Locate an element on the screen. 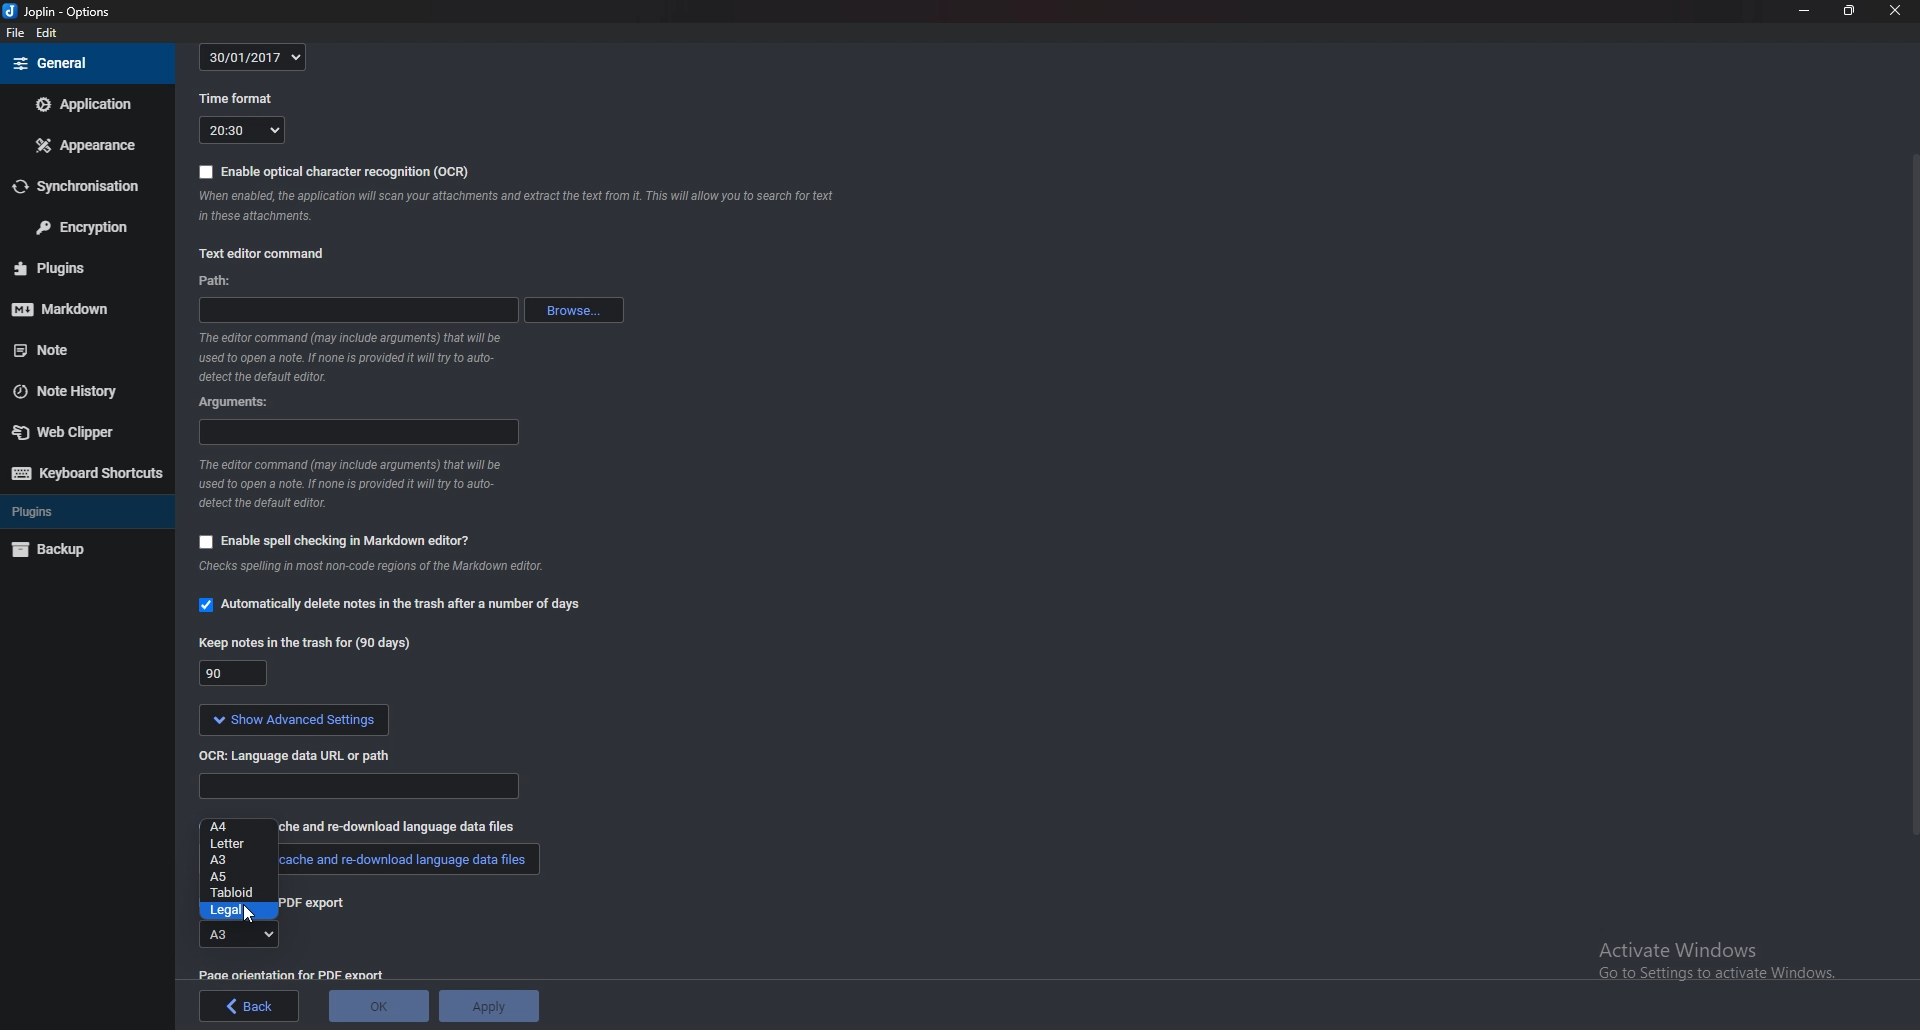  Cursor is located at coordinates (250, 915).